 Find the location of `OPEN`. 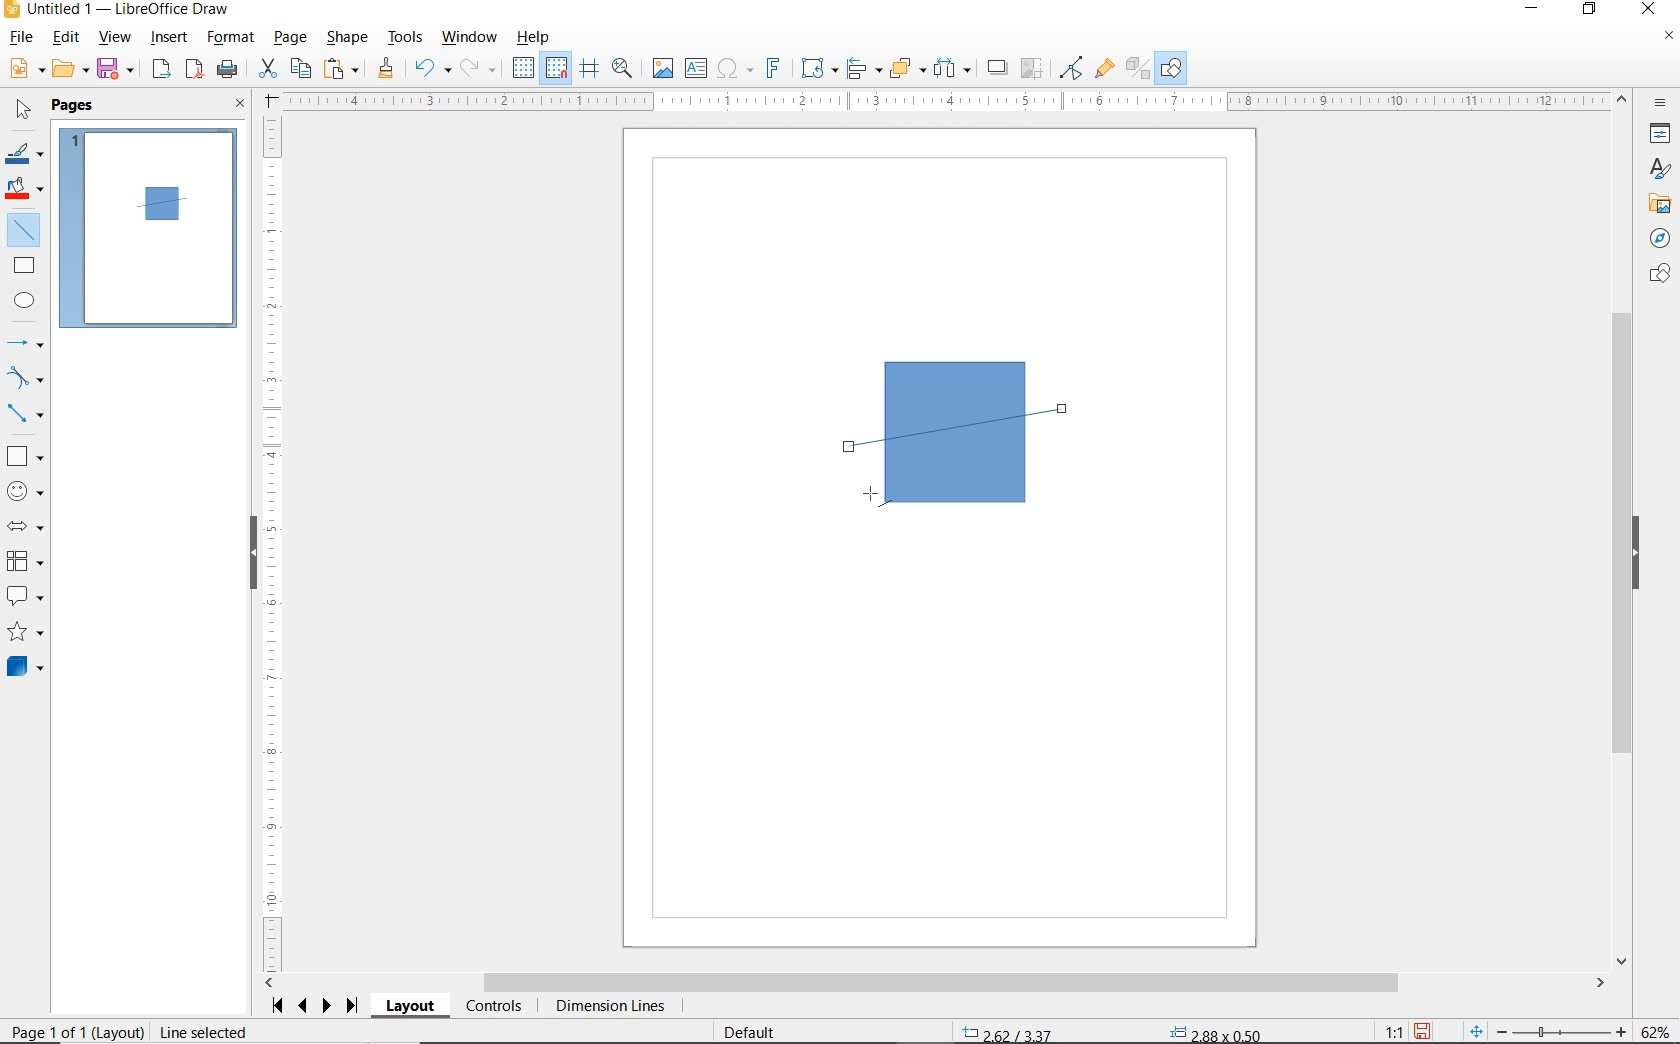

OPEN is located at coordinates (71, 69).